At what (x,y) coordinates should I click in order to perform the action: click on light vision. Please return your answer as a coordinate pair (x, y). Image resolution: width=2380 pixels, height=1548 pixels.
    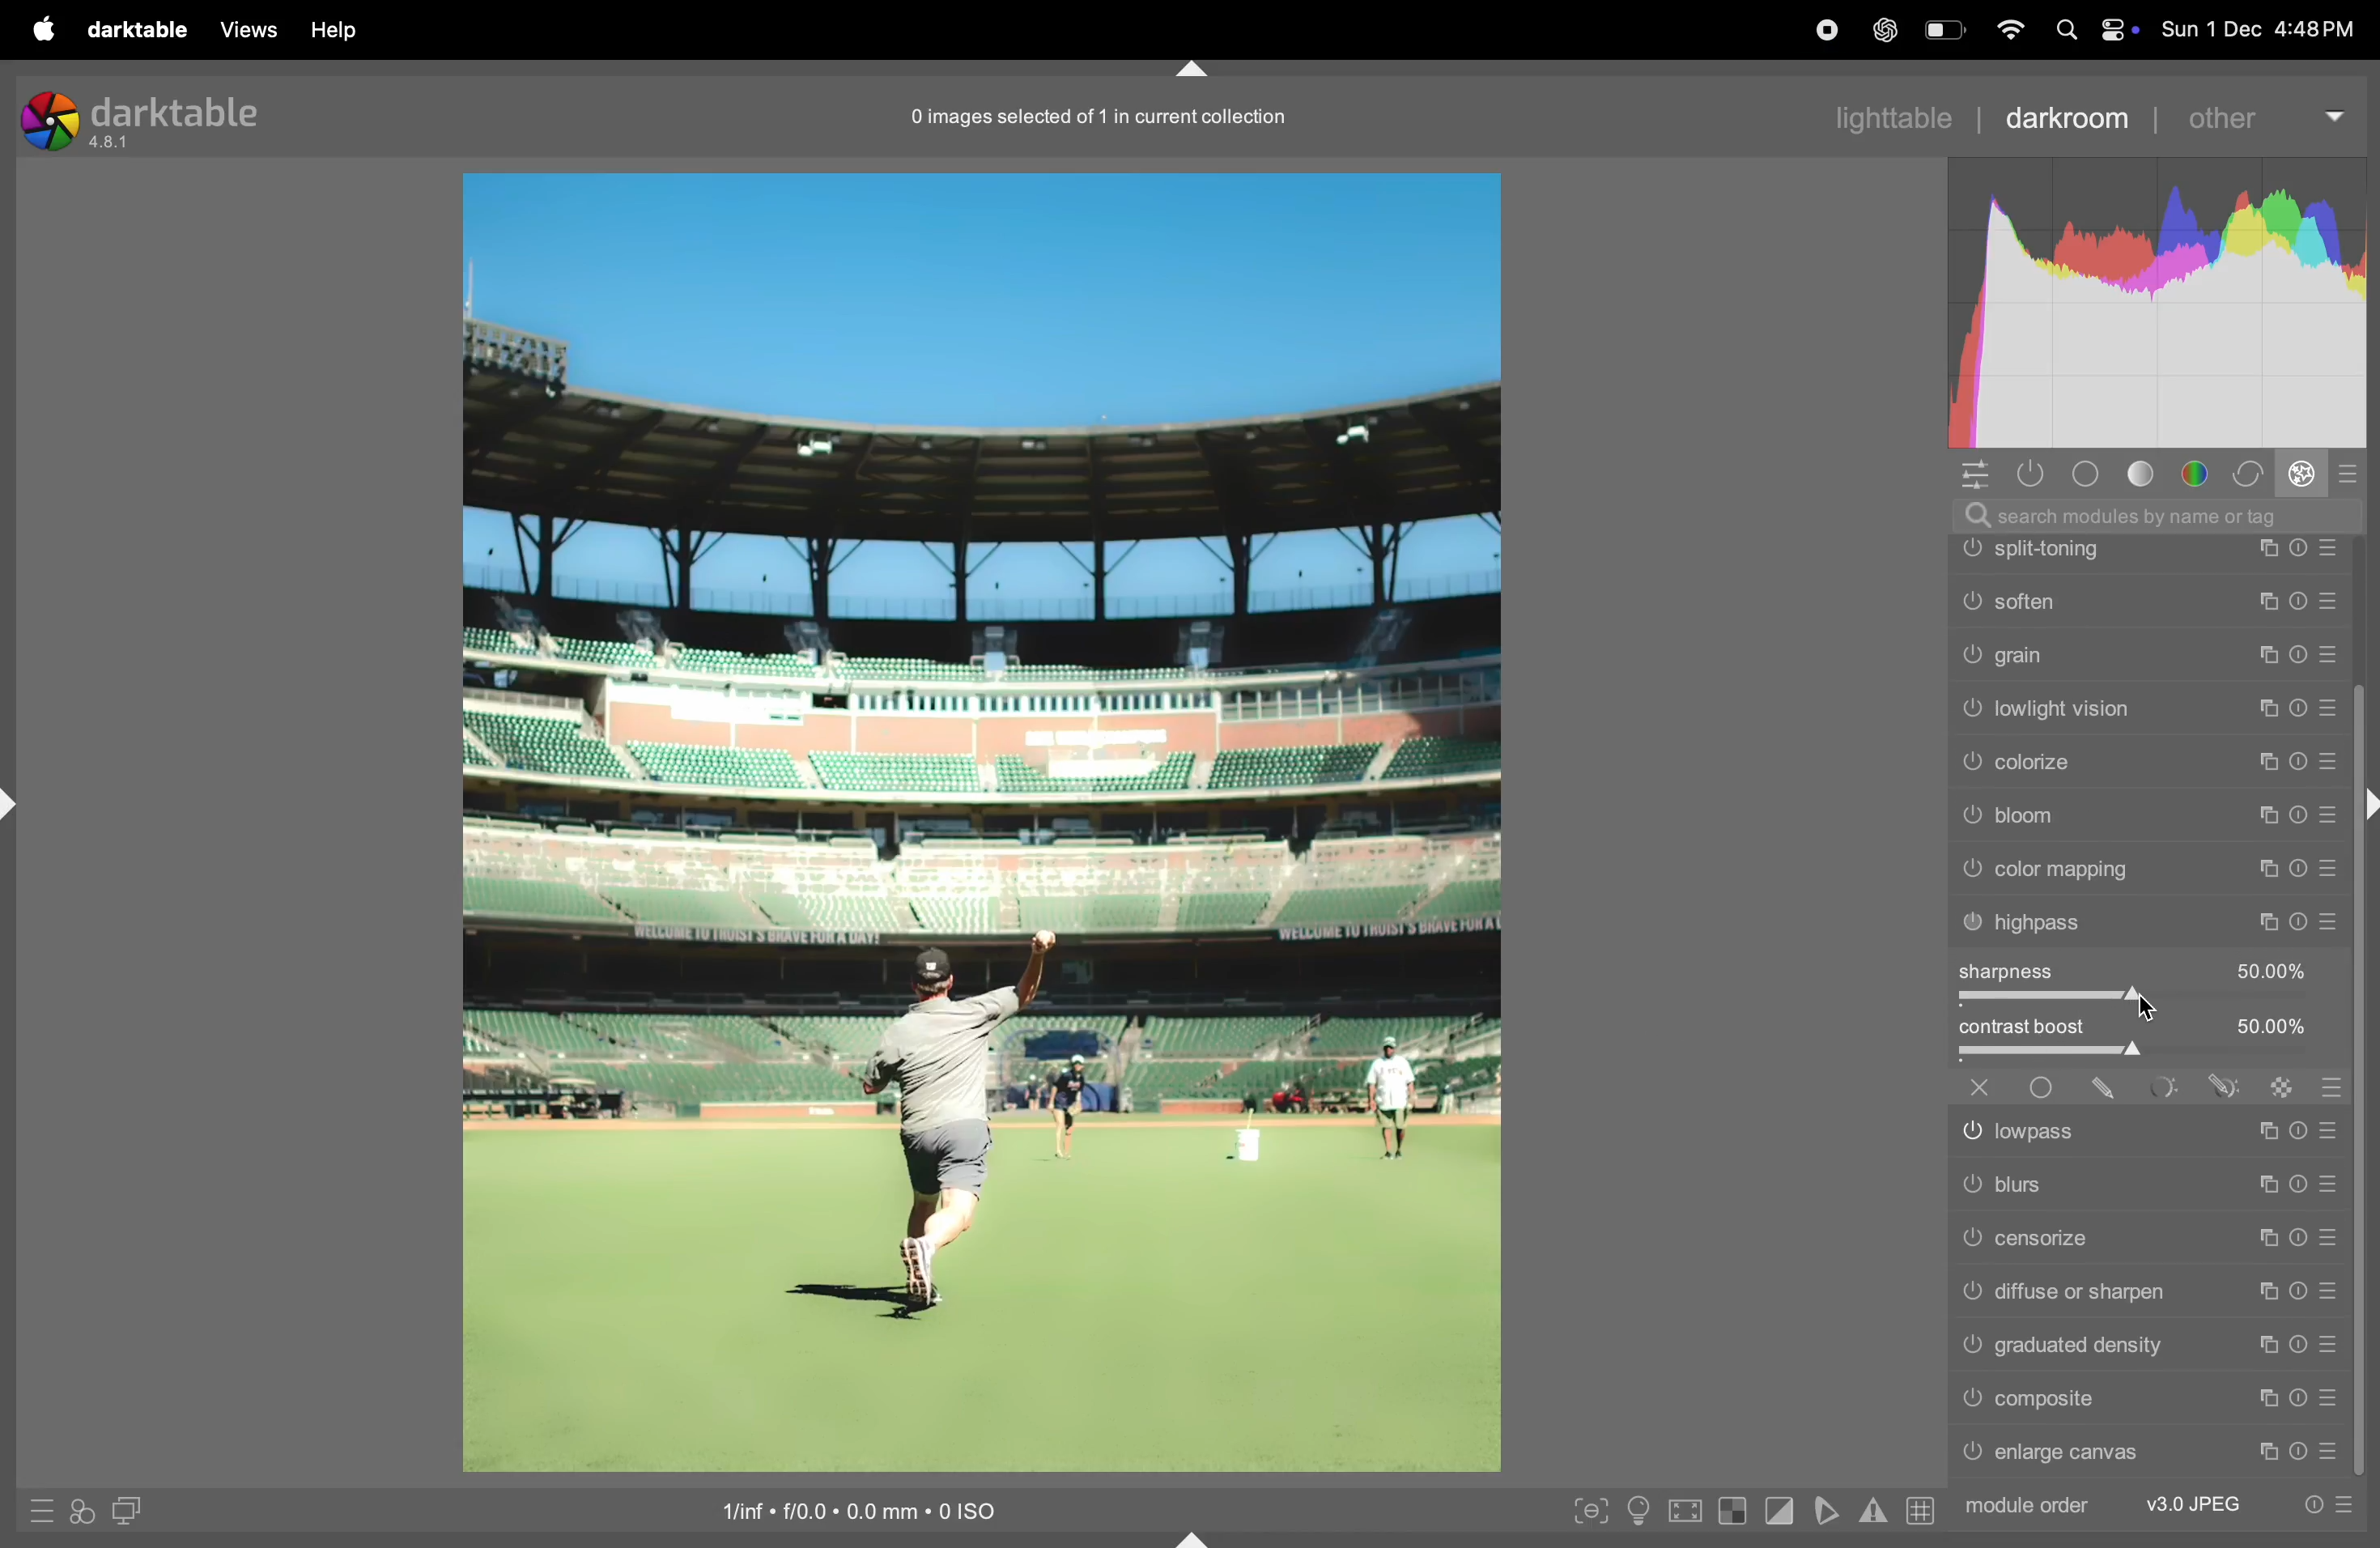
    Looking at the image, I should click on (2150, 866).